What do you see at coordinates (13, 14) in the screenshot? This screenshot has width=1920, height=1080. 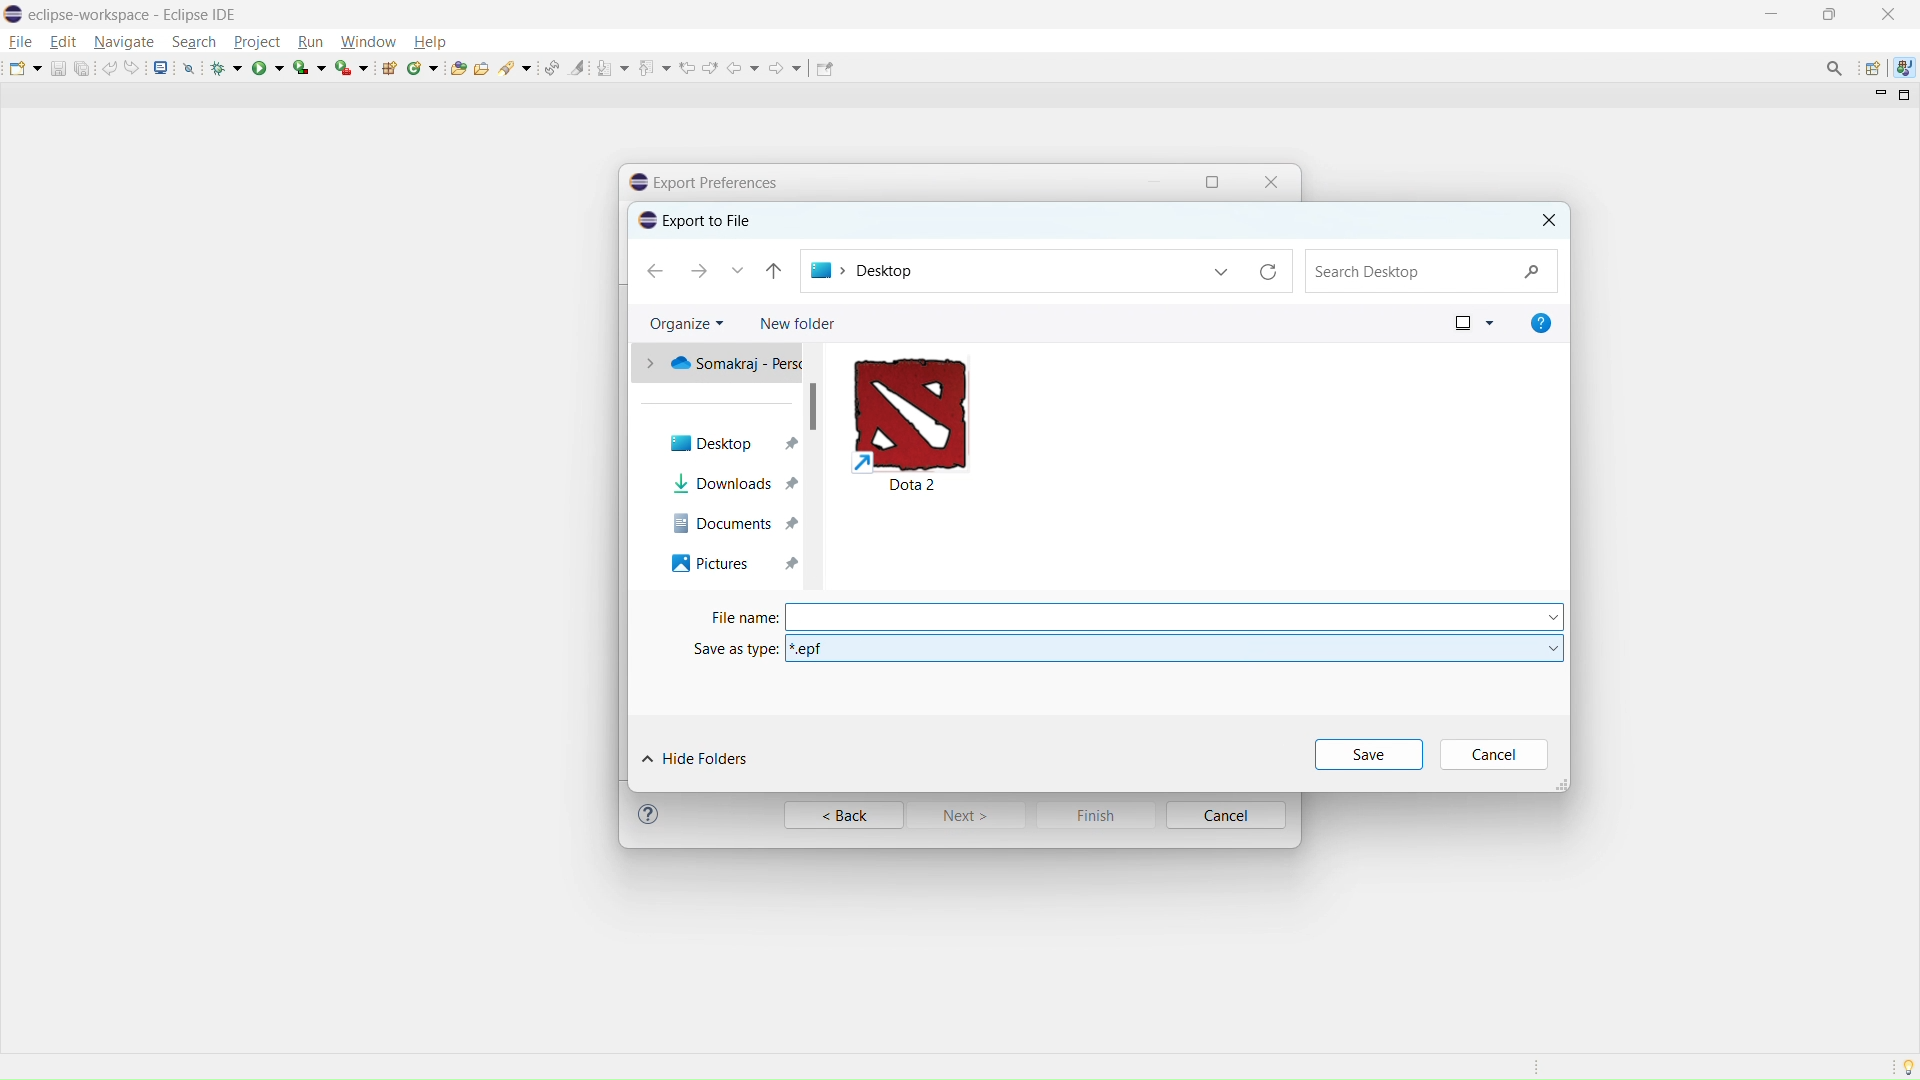 I see `logo` at bounding box center [13, 14].